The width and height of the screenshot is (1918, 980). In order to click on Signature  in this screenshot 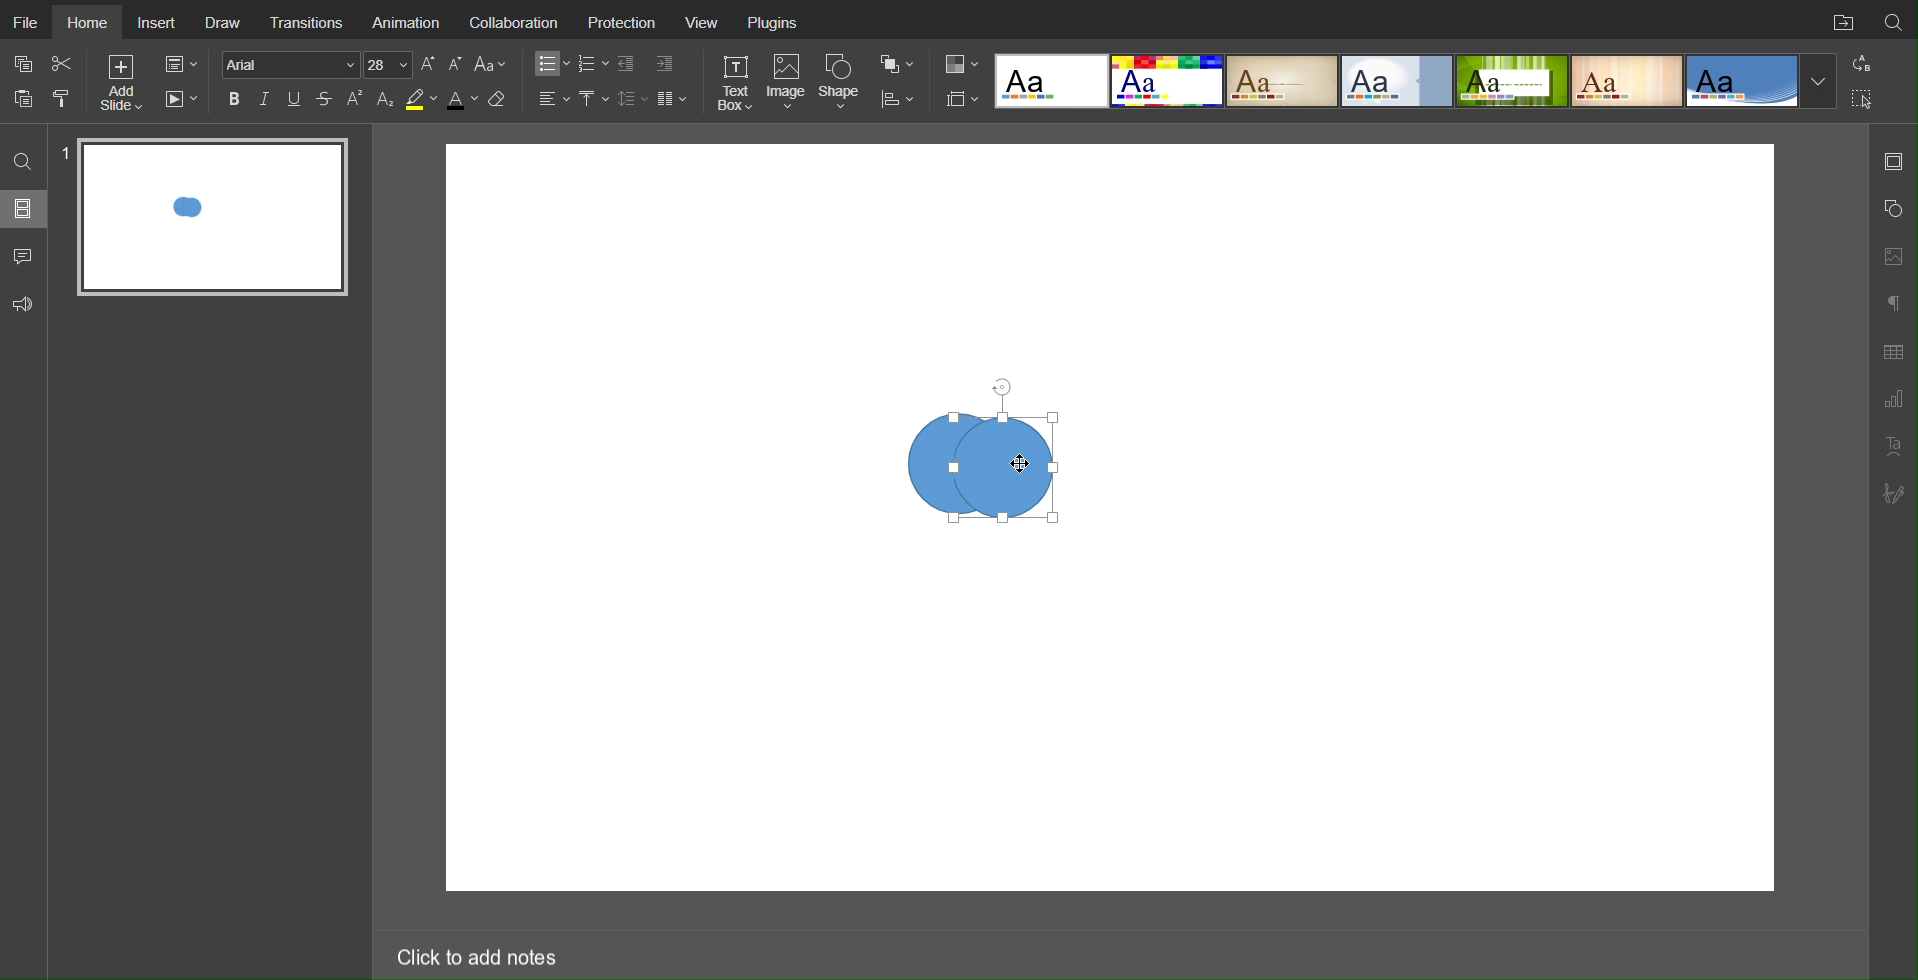, I will do `click(1895, 494)`.